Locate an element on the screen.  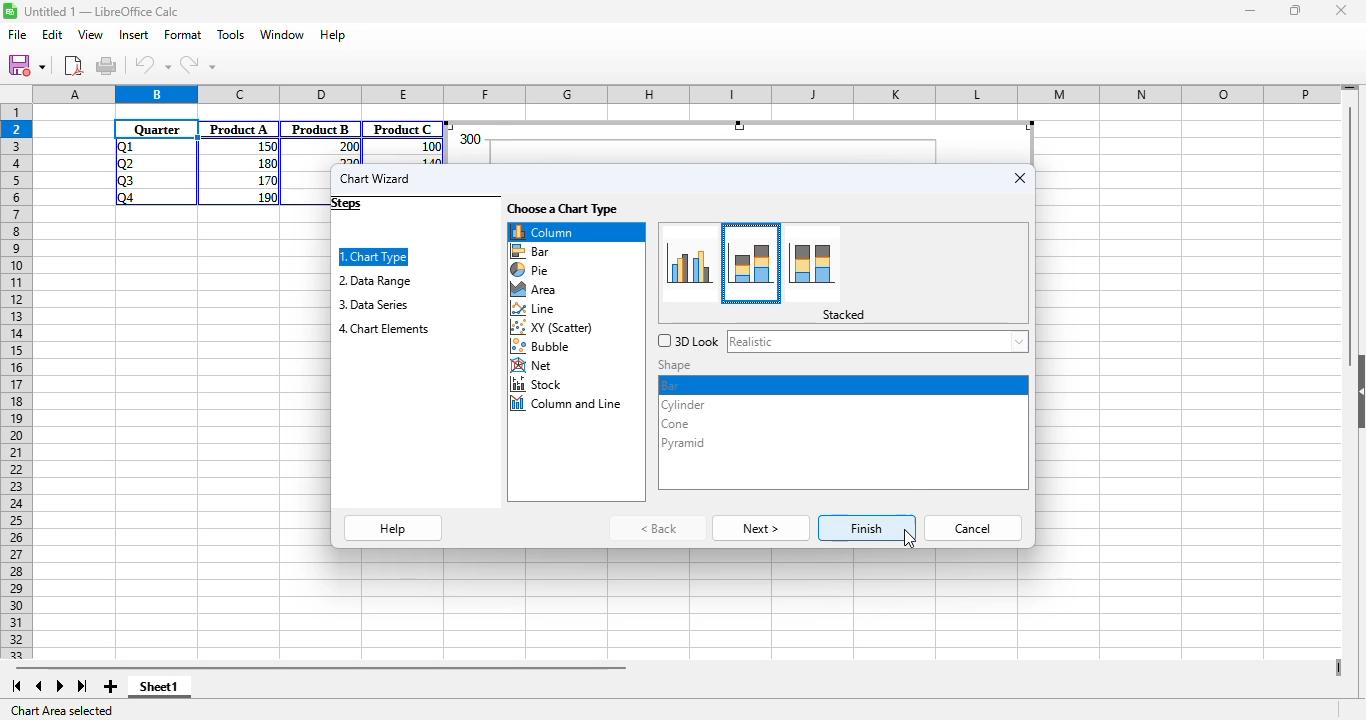
1. chart type is located at coordinates (375, 257).